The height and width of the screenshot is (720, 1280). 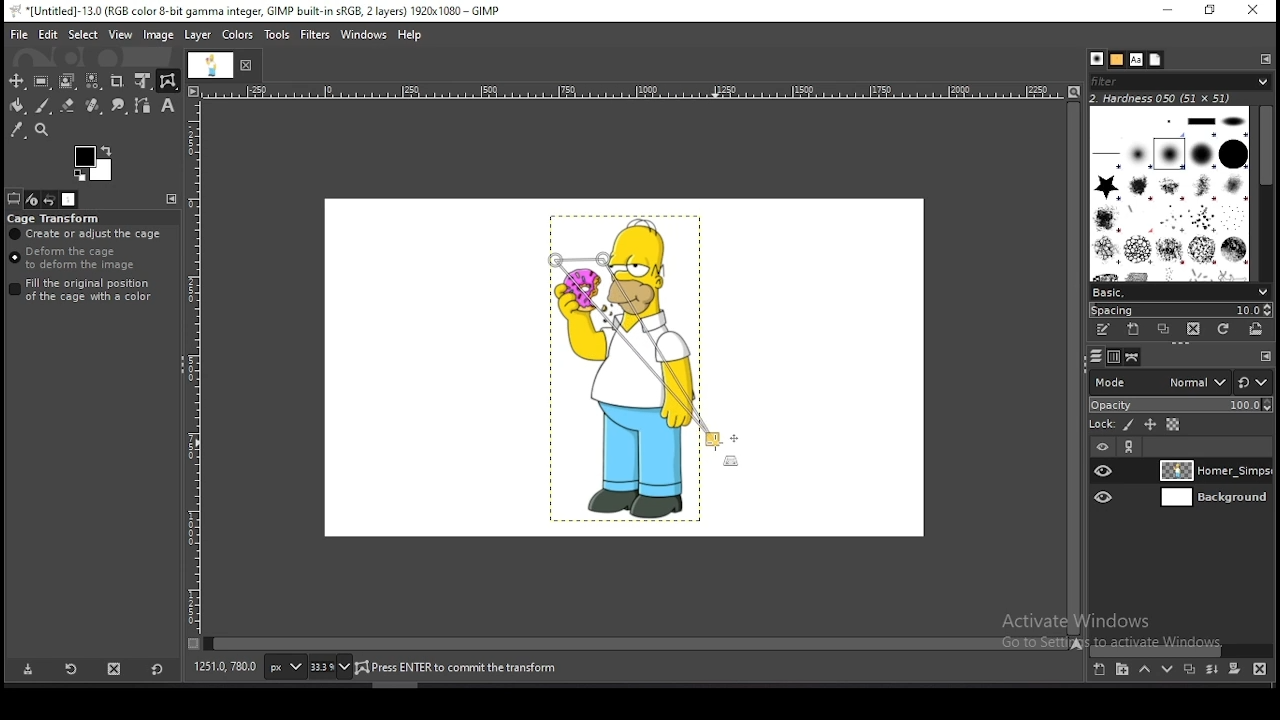 What do you see at coordinates (1182, 649) in the screenshot?
I see `scroll bar` at bounding box center [1182, 649].